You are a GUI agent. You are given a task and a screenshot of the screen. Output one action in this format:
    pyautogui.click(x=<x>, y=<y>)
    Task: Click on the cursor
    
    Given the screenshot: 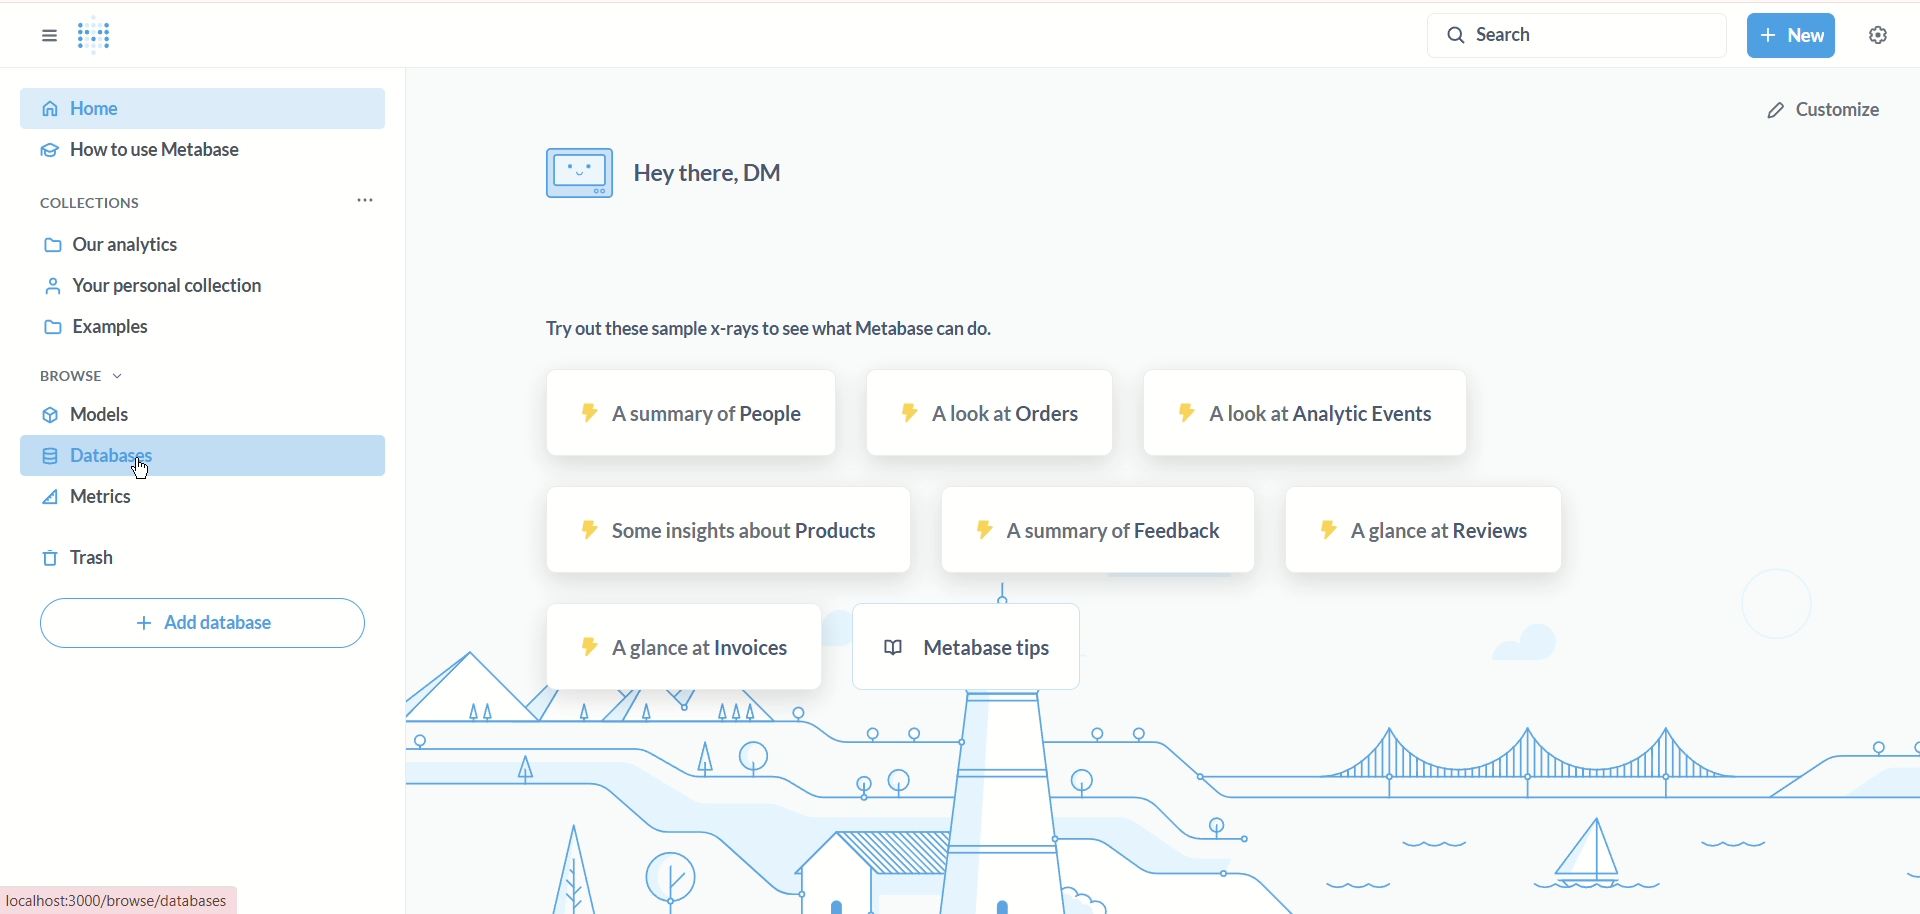 What is the action you would take?
    pyautogui.click(x=136, y=466)
    